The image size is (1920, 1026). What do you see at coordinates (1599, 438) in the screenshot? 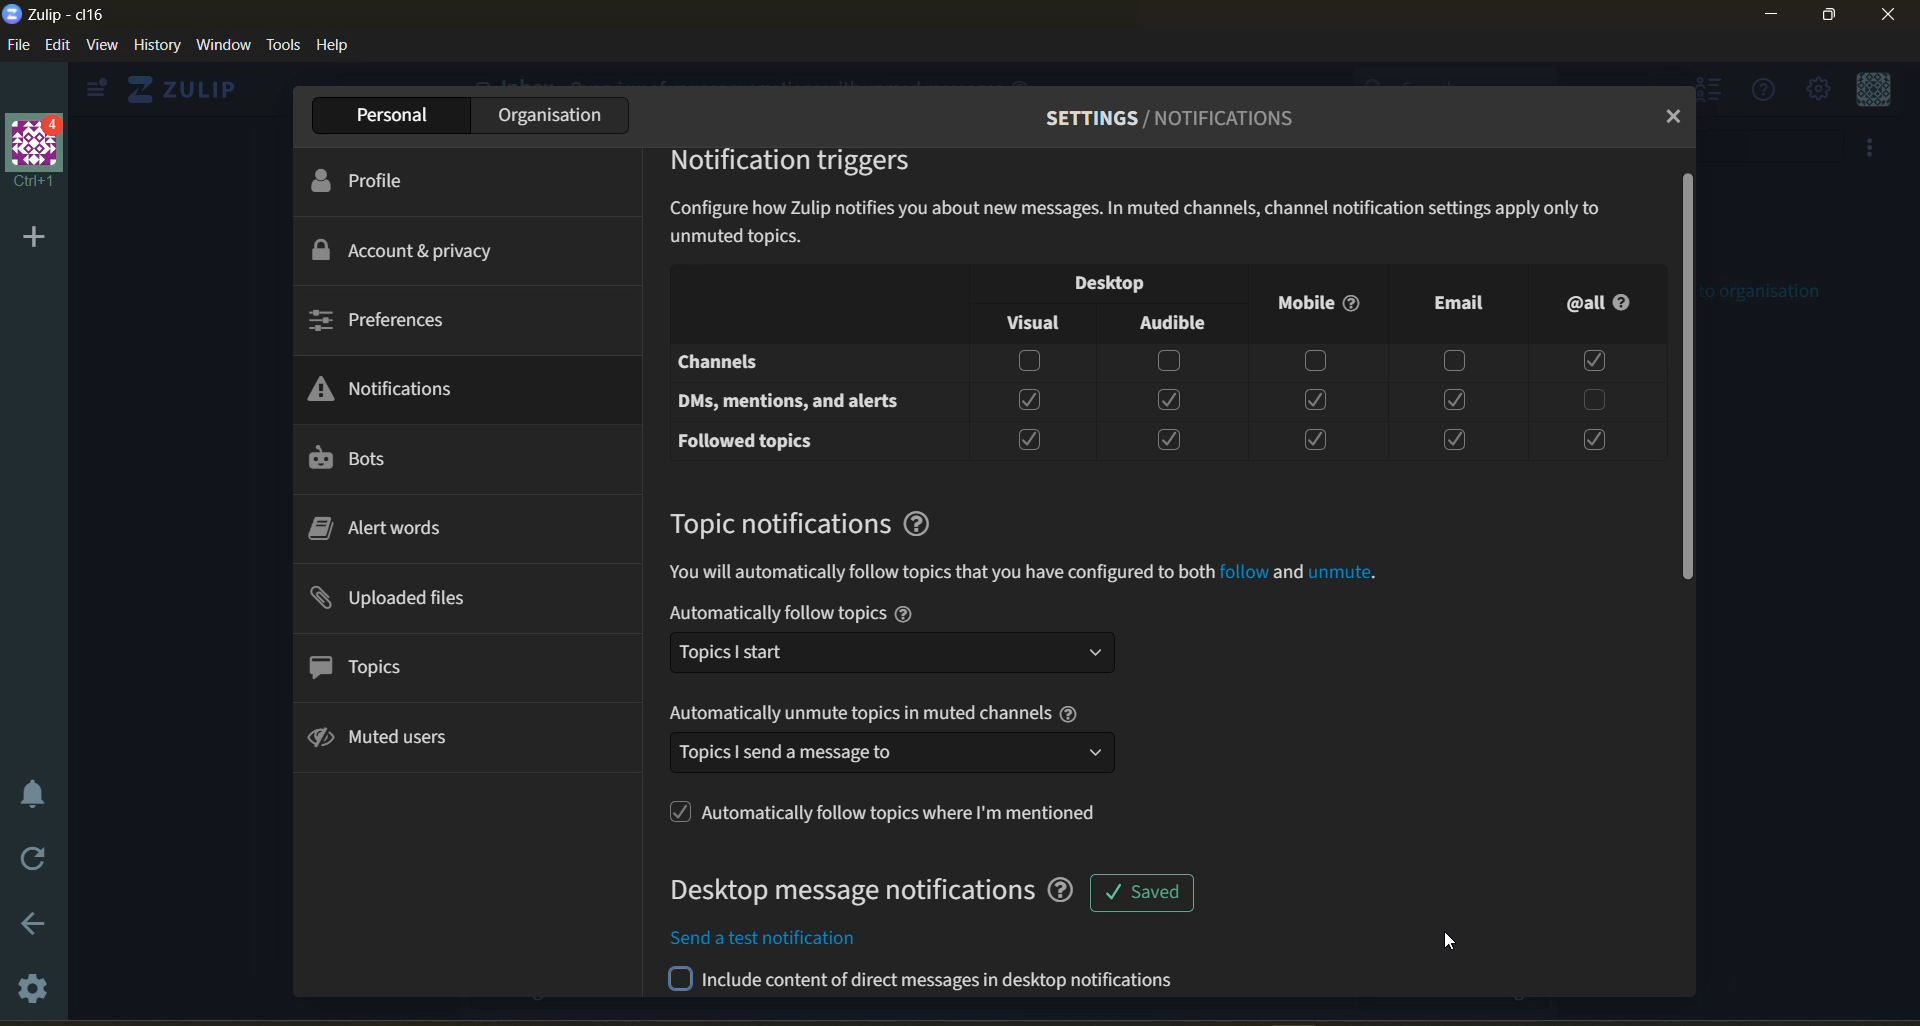
I see `Checkbox` at bounding box center [1599, 438].